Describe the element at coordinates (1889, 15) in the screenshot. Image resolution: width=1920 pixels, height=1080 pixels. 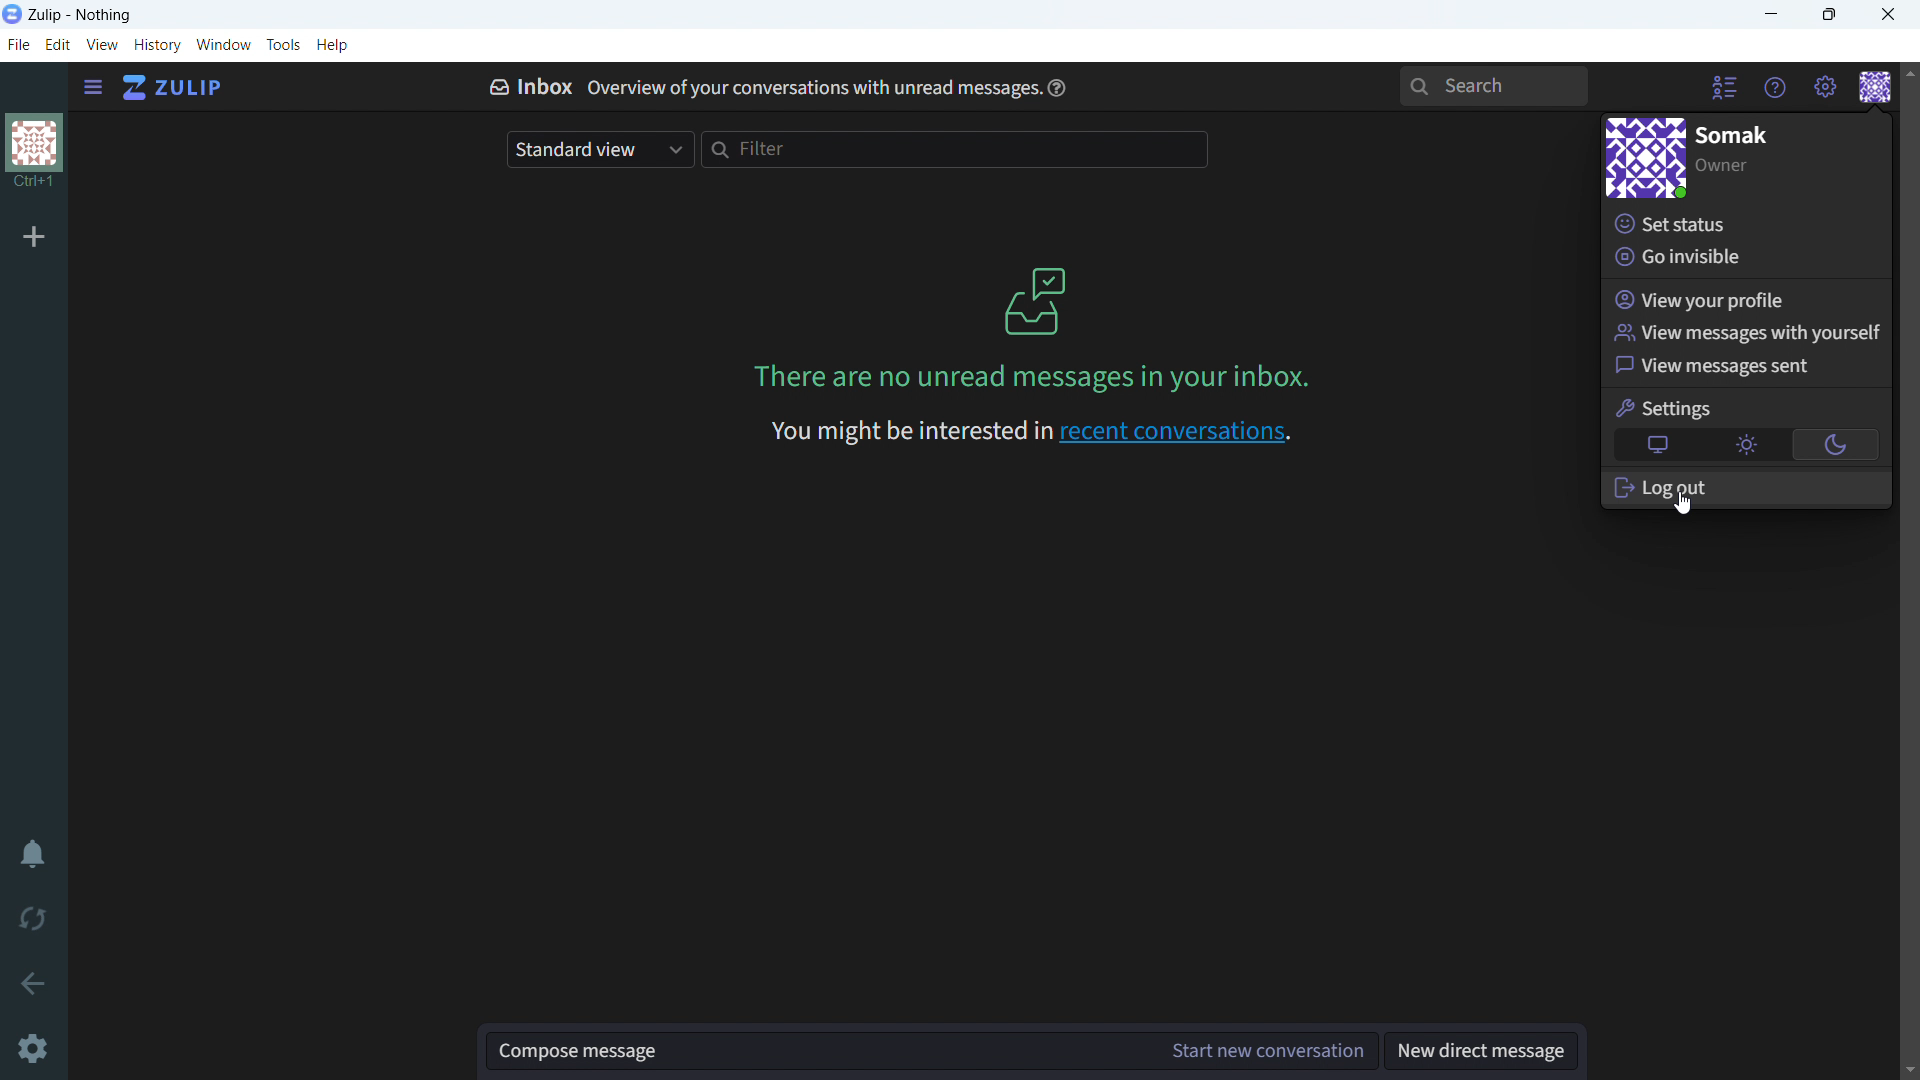
I see `close` at that location.